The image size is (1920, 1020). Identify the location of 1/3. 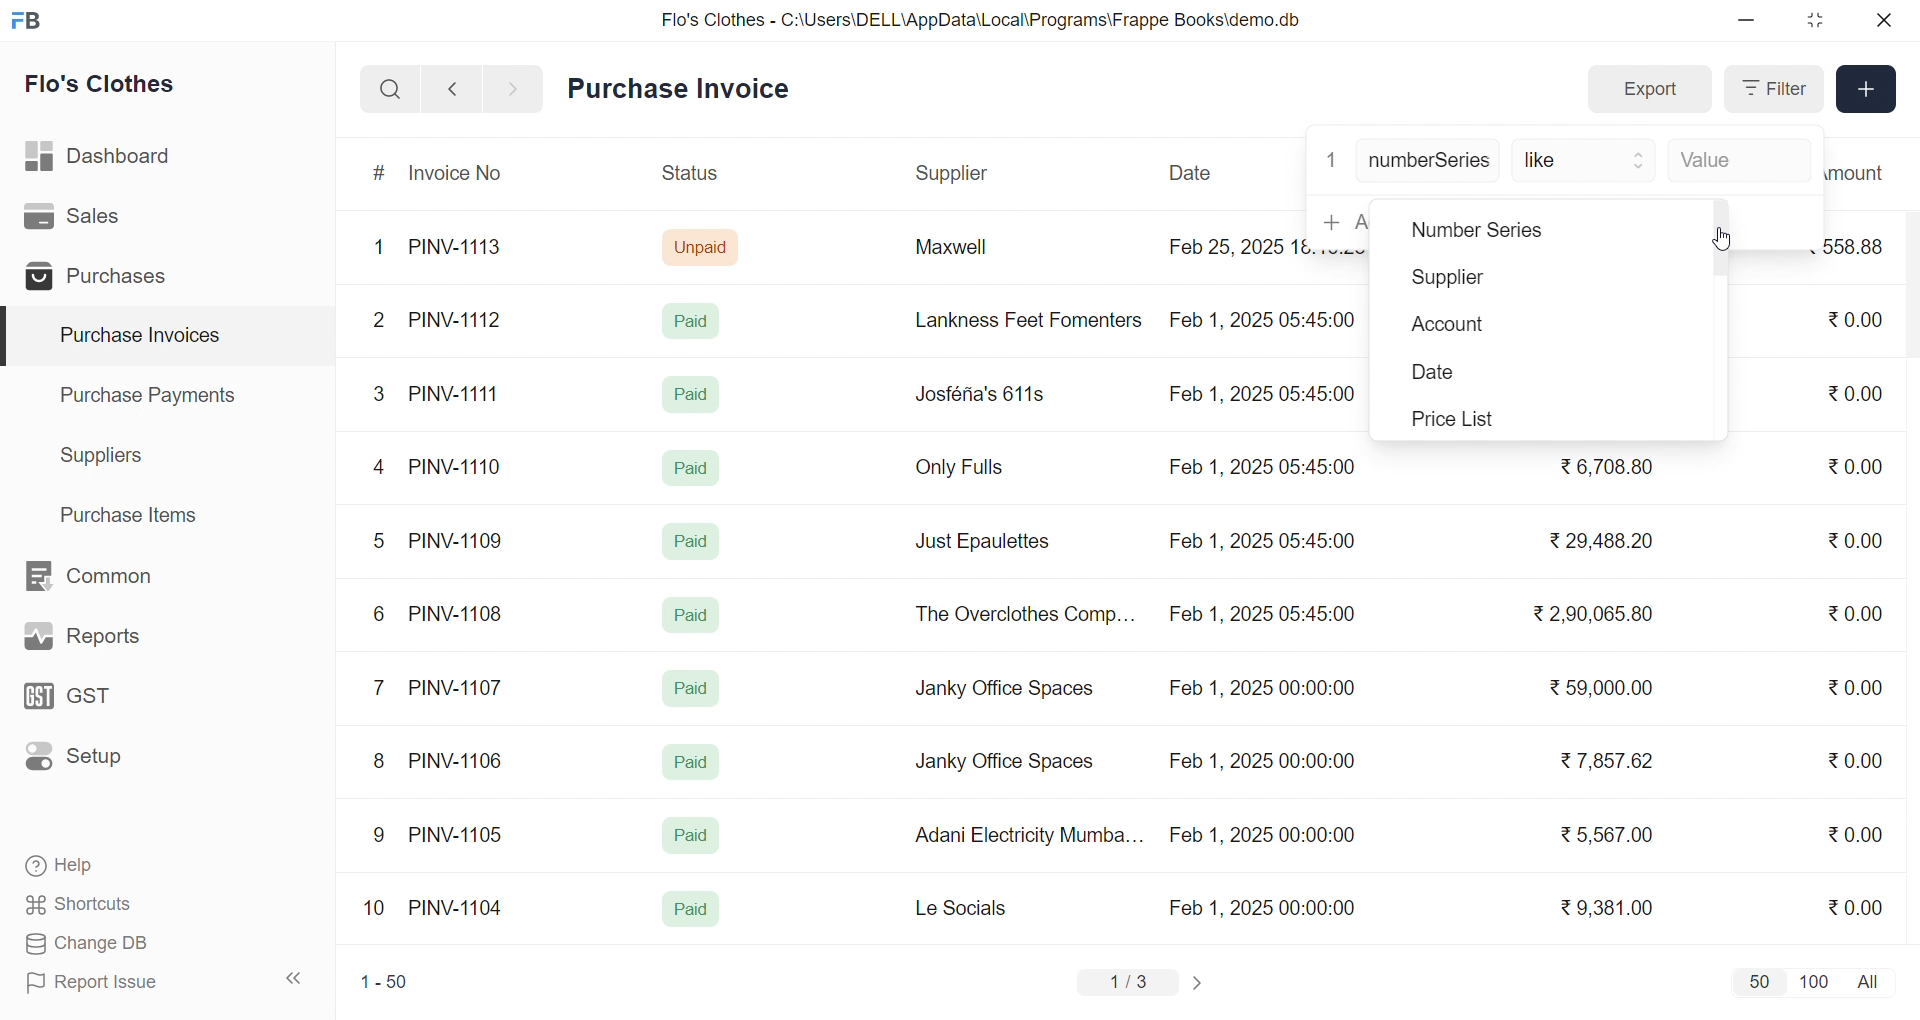
(1129, 984).